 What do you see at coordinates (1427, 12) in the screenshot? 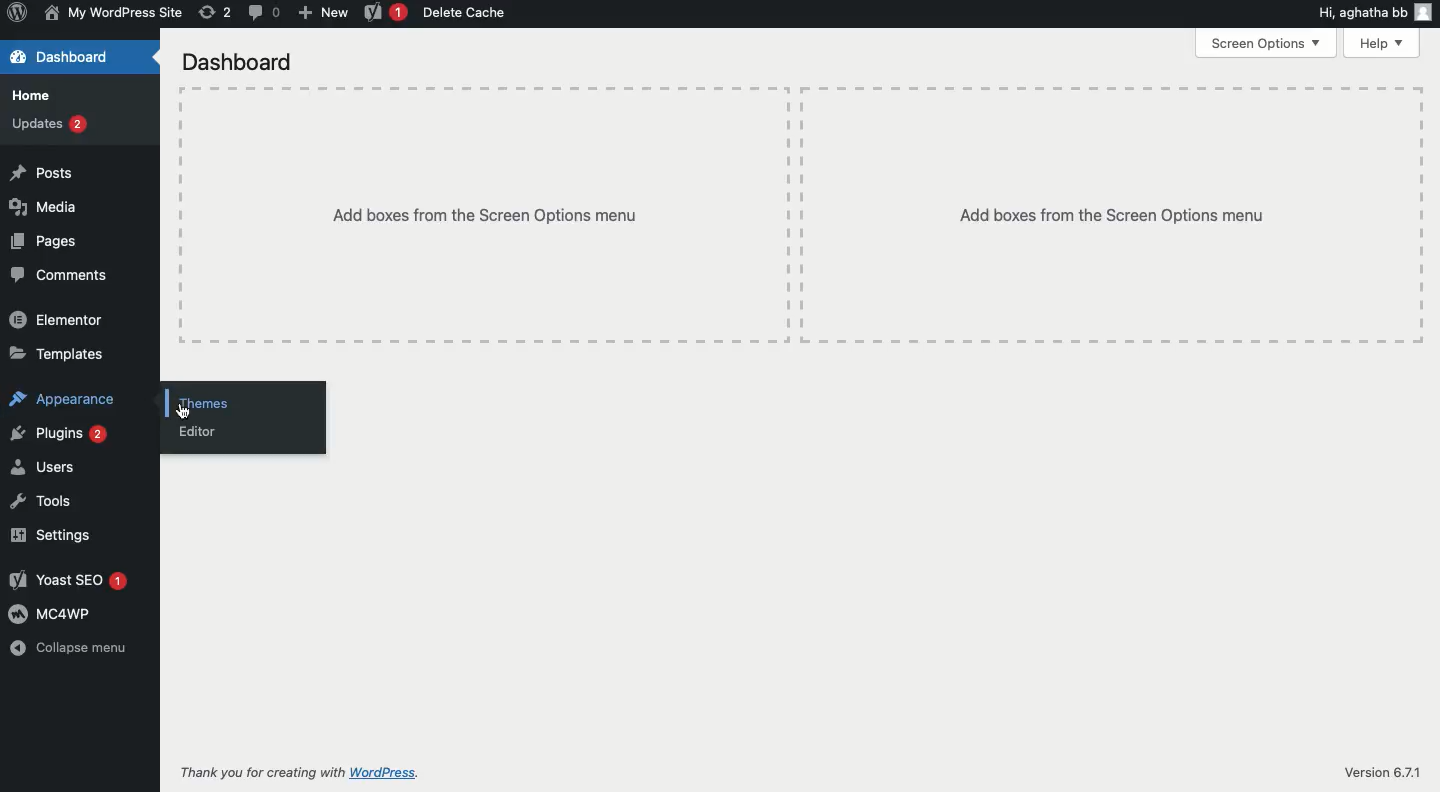
I see `user icon` at bounding box center [1427, 12].